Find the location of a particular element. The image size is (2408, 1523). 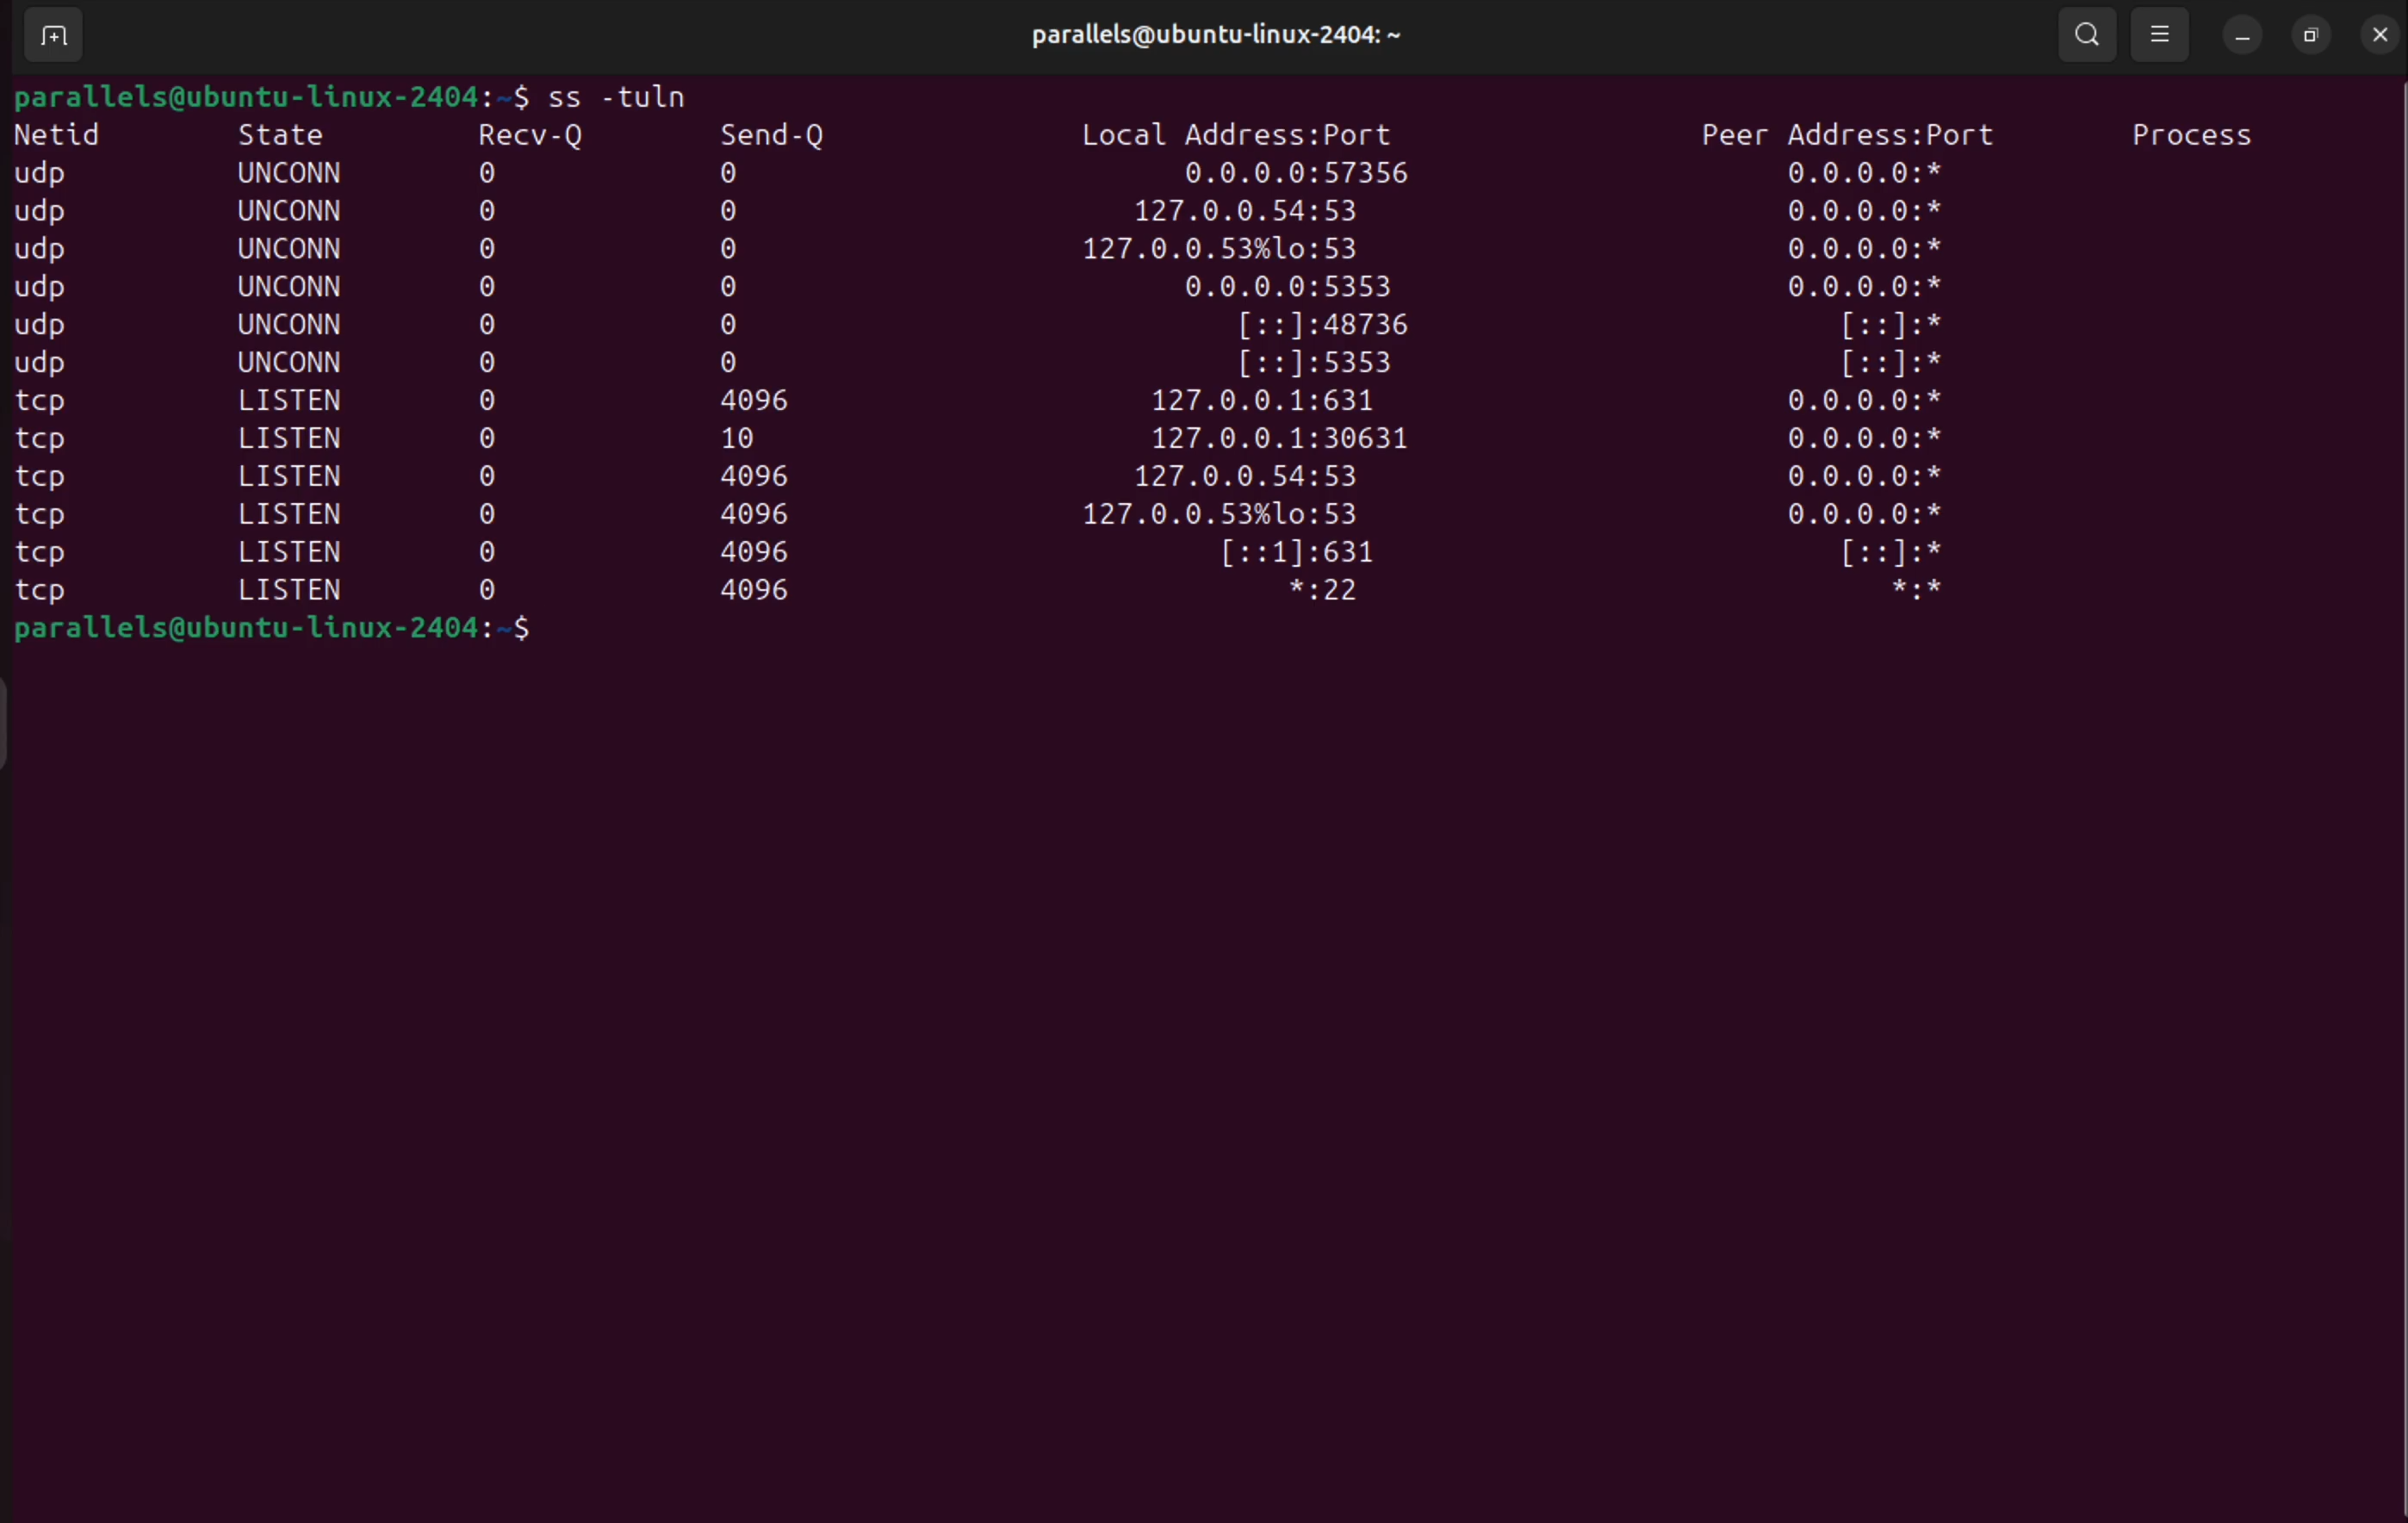

0.0.0.0.0 is located at coordinates (1867, 288).